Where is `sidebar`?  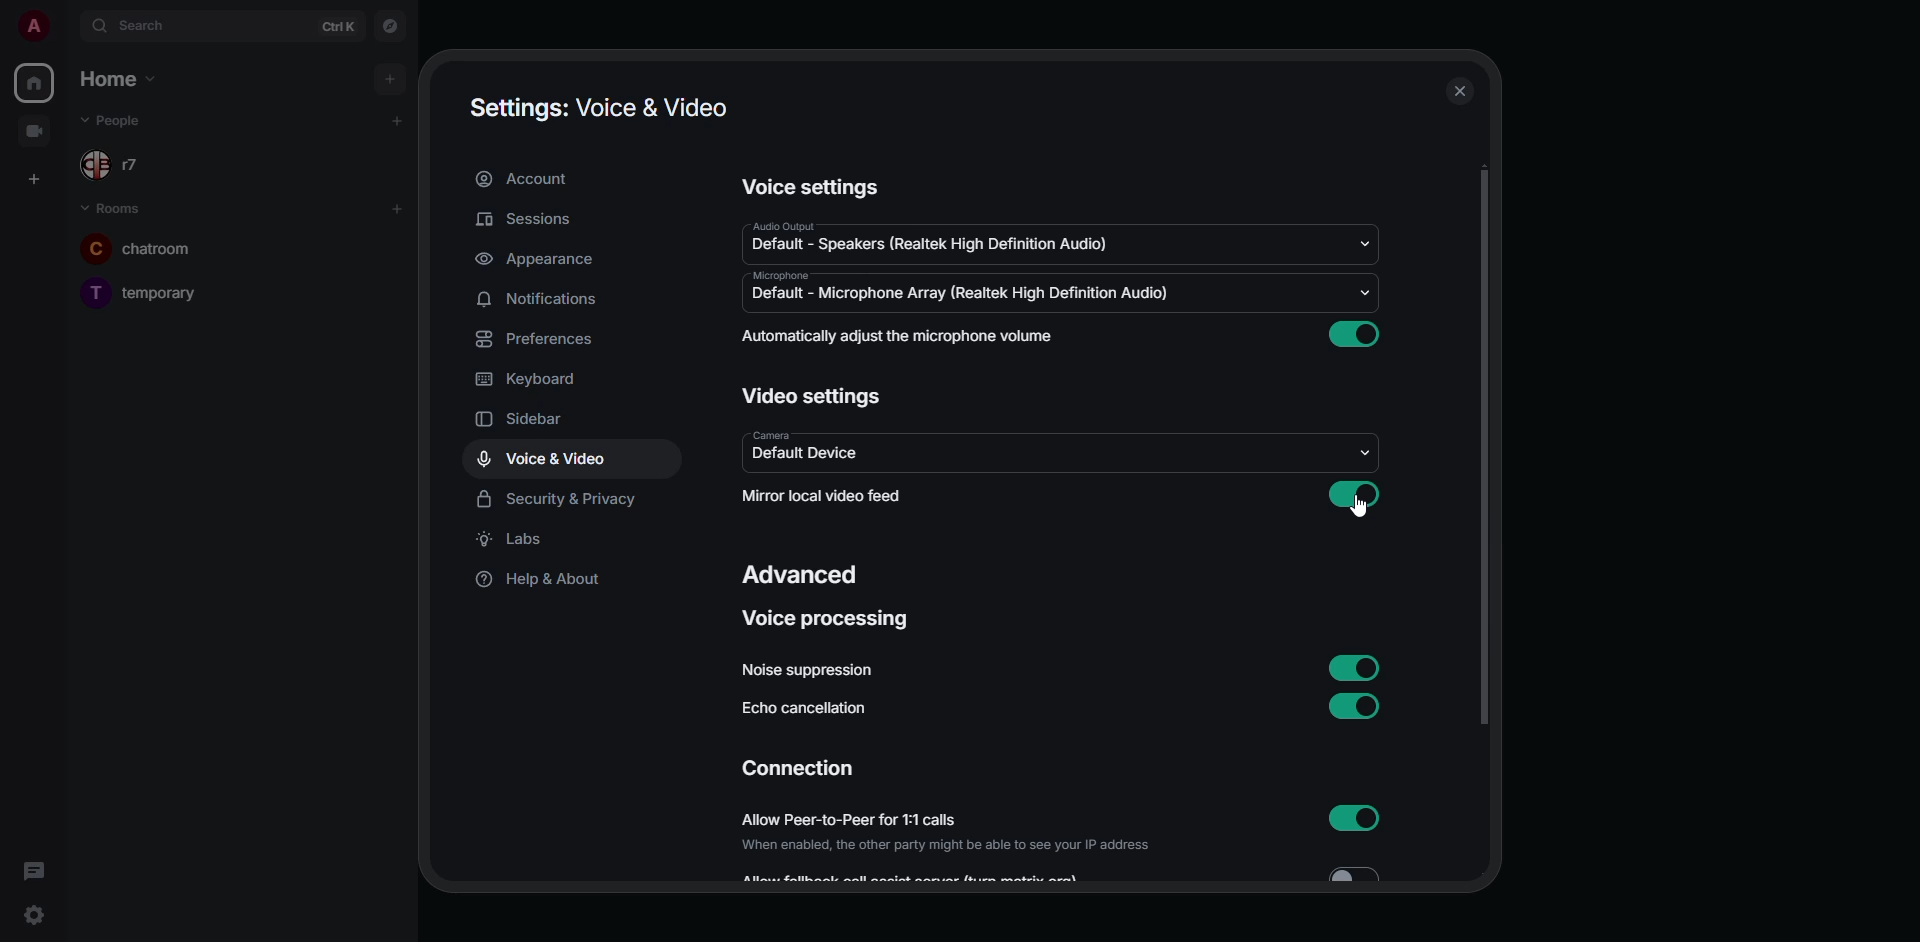
sidebar is located at coordinates (544, 421).